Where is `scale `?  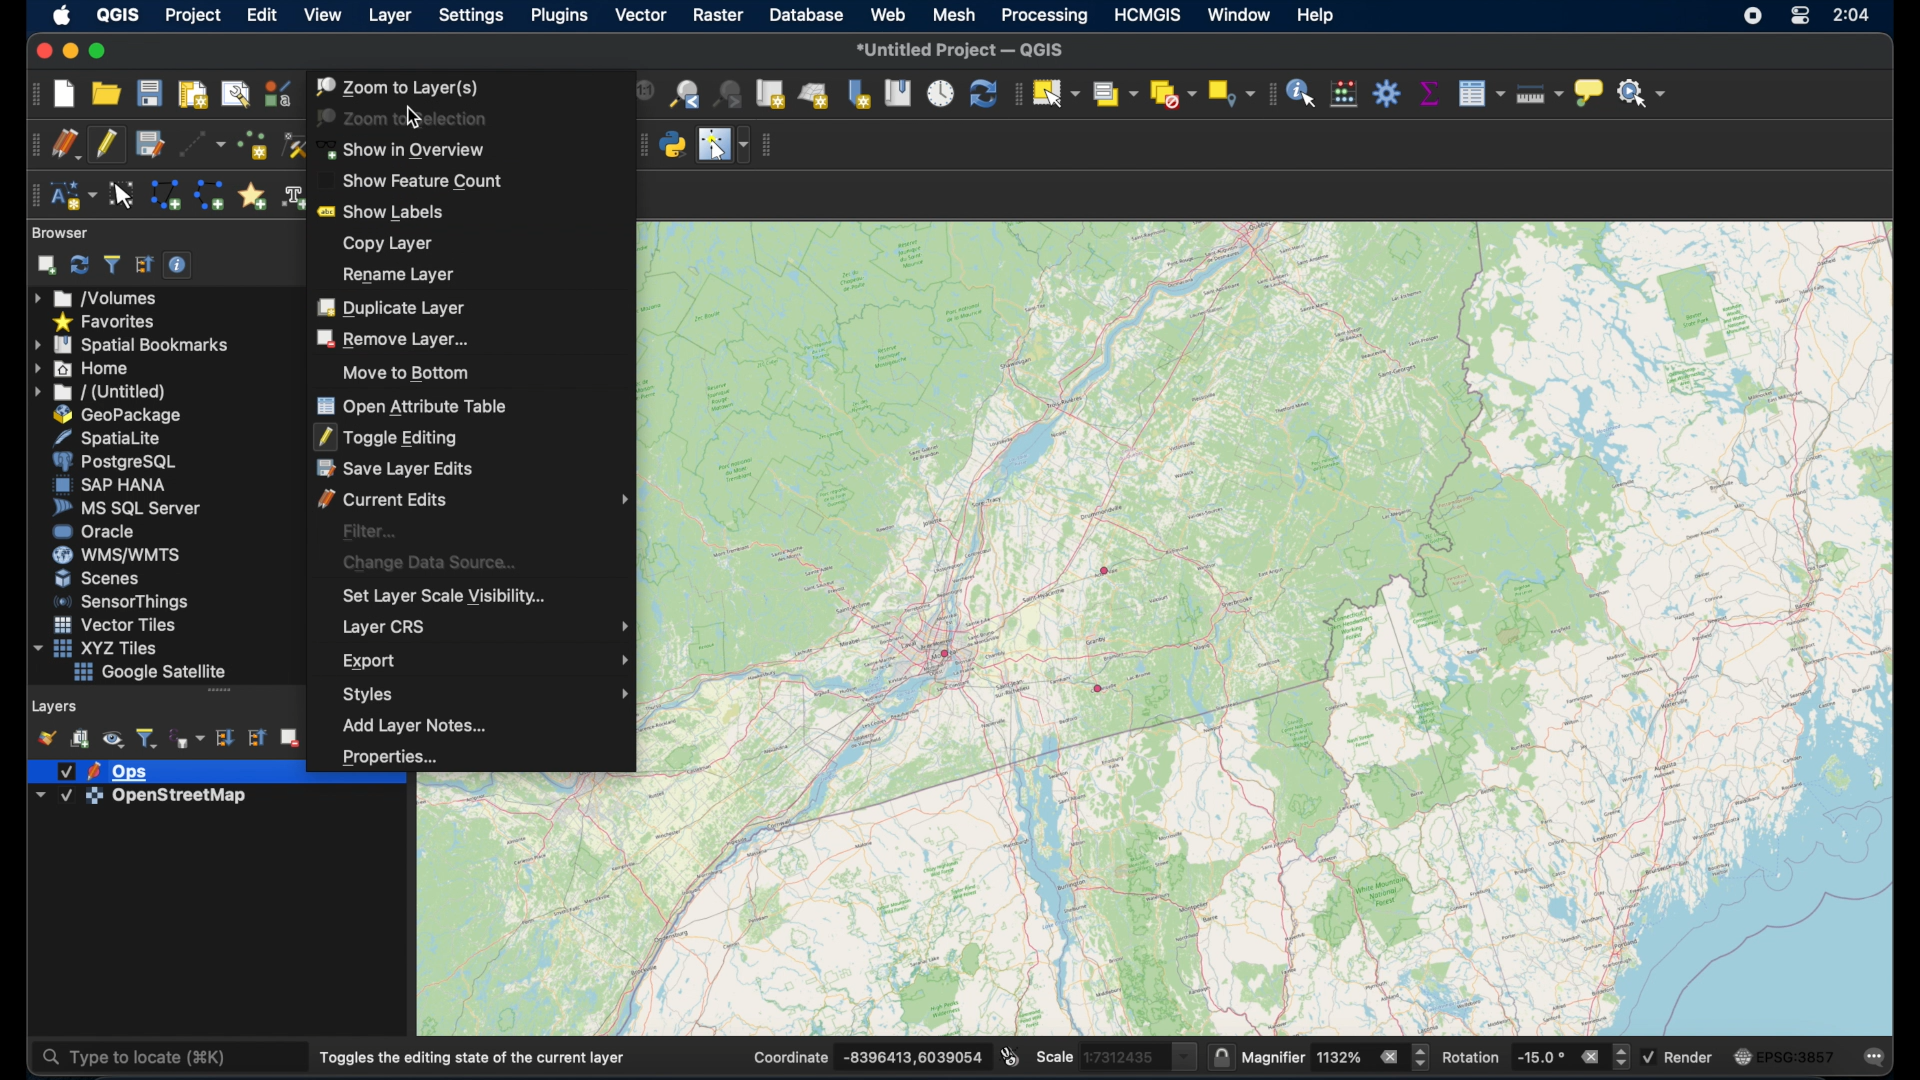 scale  is located at coordinates (1112, 1057).